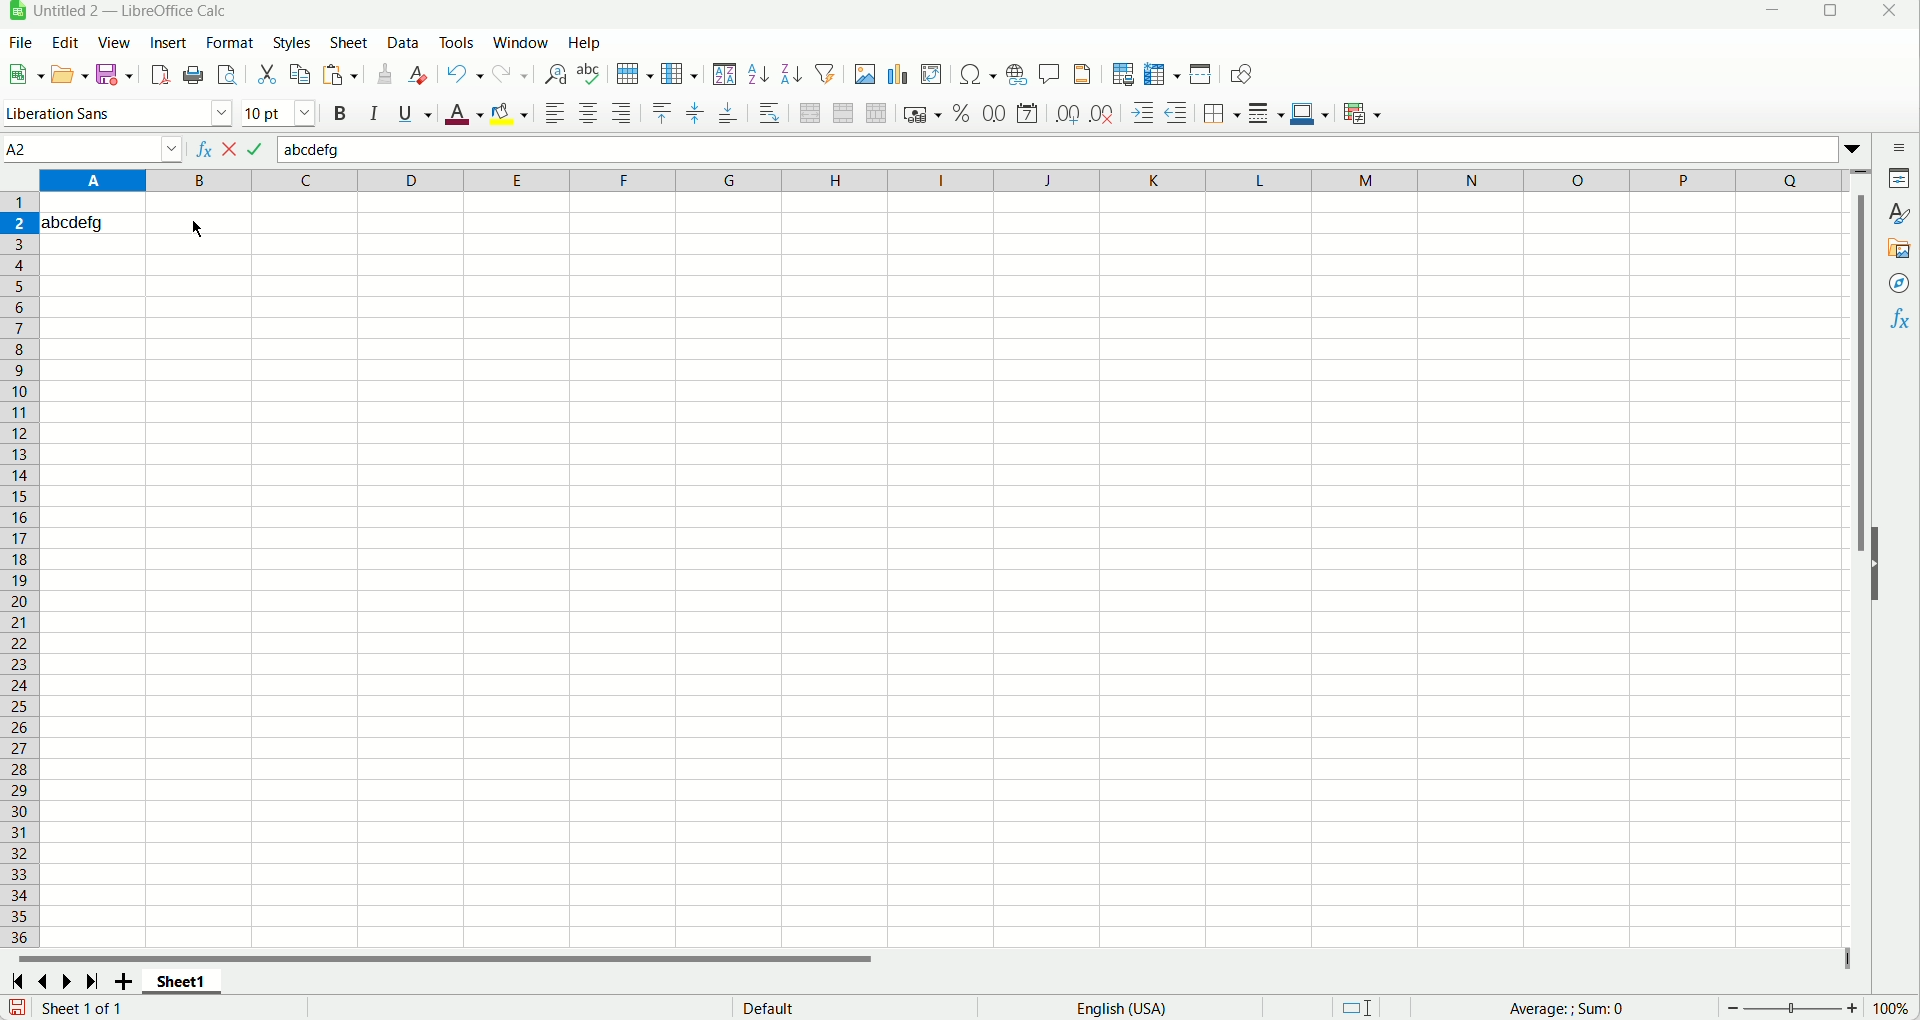 The image size is (1920, 1020). What do you see at coordinates (1268, 114) in the screenshot?
I see `border style` at bounding box center [1268, 114].